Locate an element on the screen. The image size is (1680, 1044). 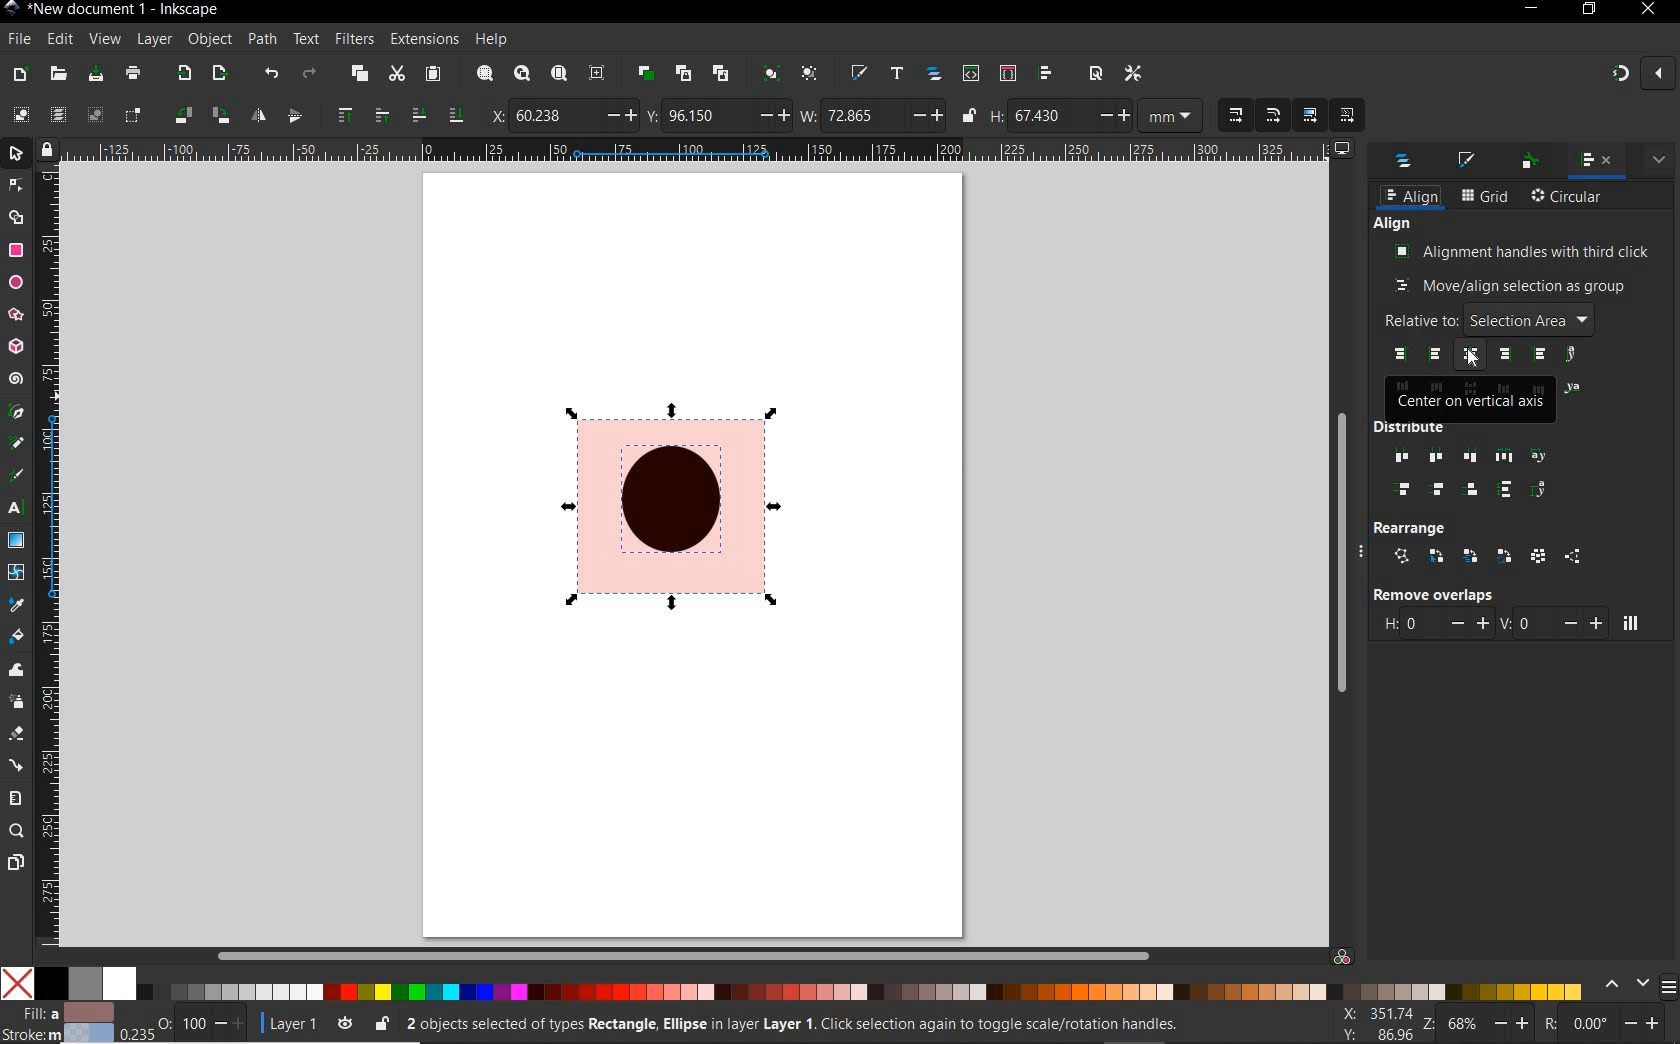
open object is located at coordinates (934, 75).